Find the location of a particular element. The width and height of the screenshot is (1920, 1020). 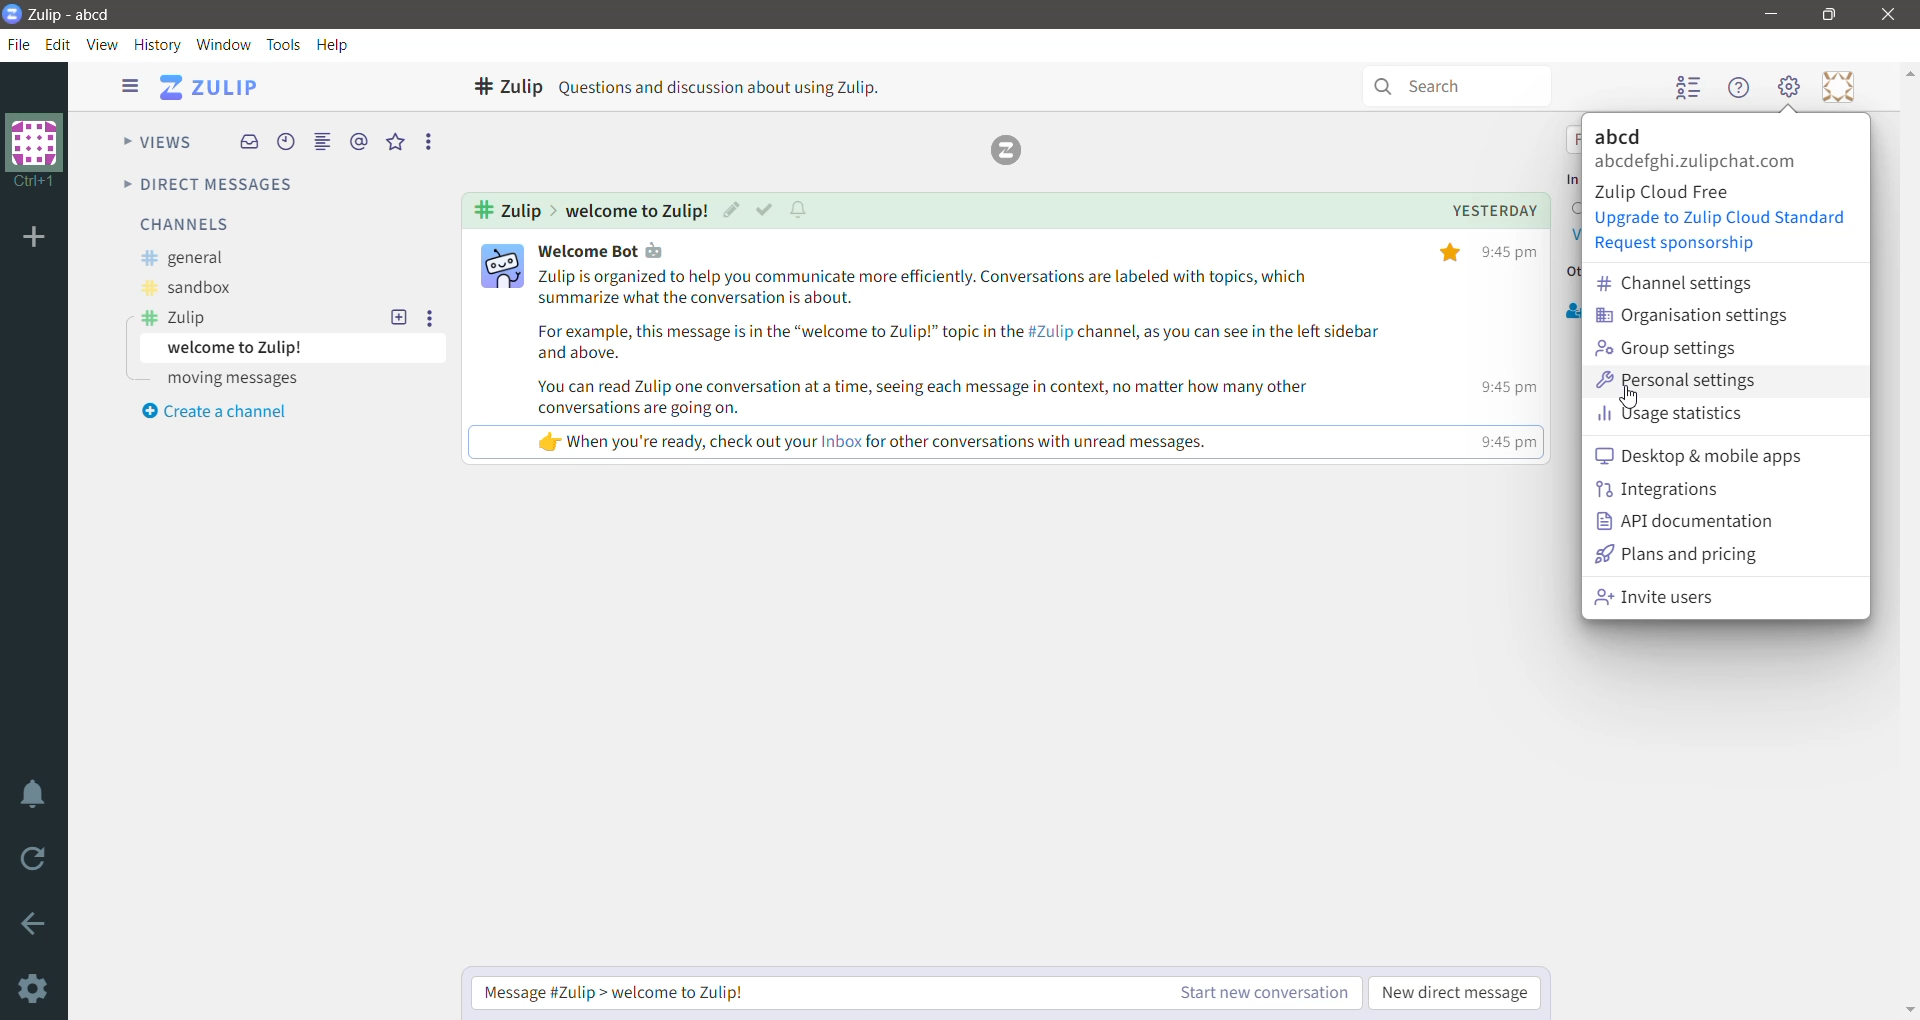

Zulip logo is located at coordinates (1006, 149).